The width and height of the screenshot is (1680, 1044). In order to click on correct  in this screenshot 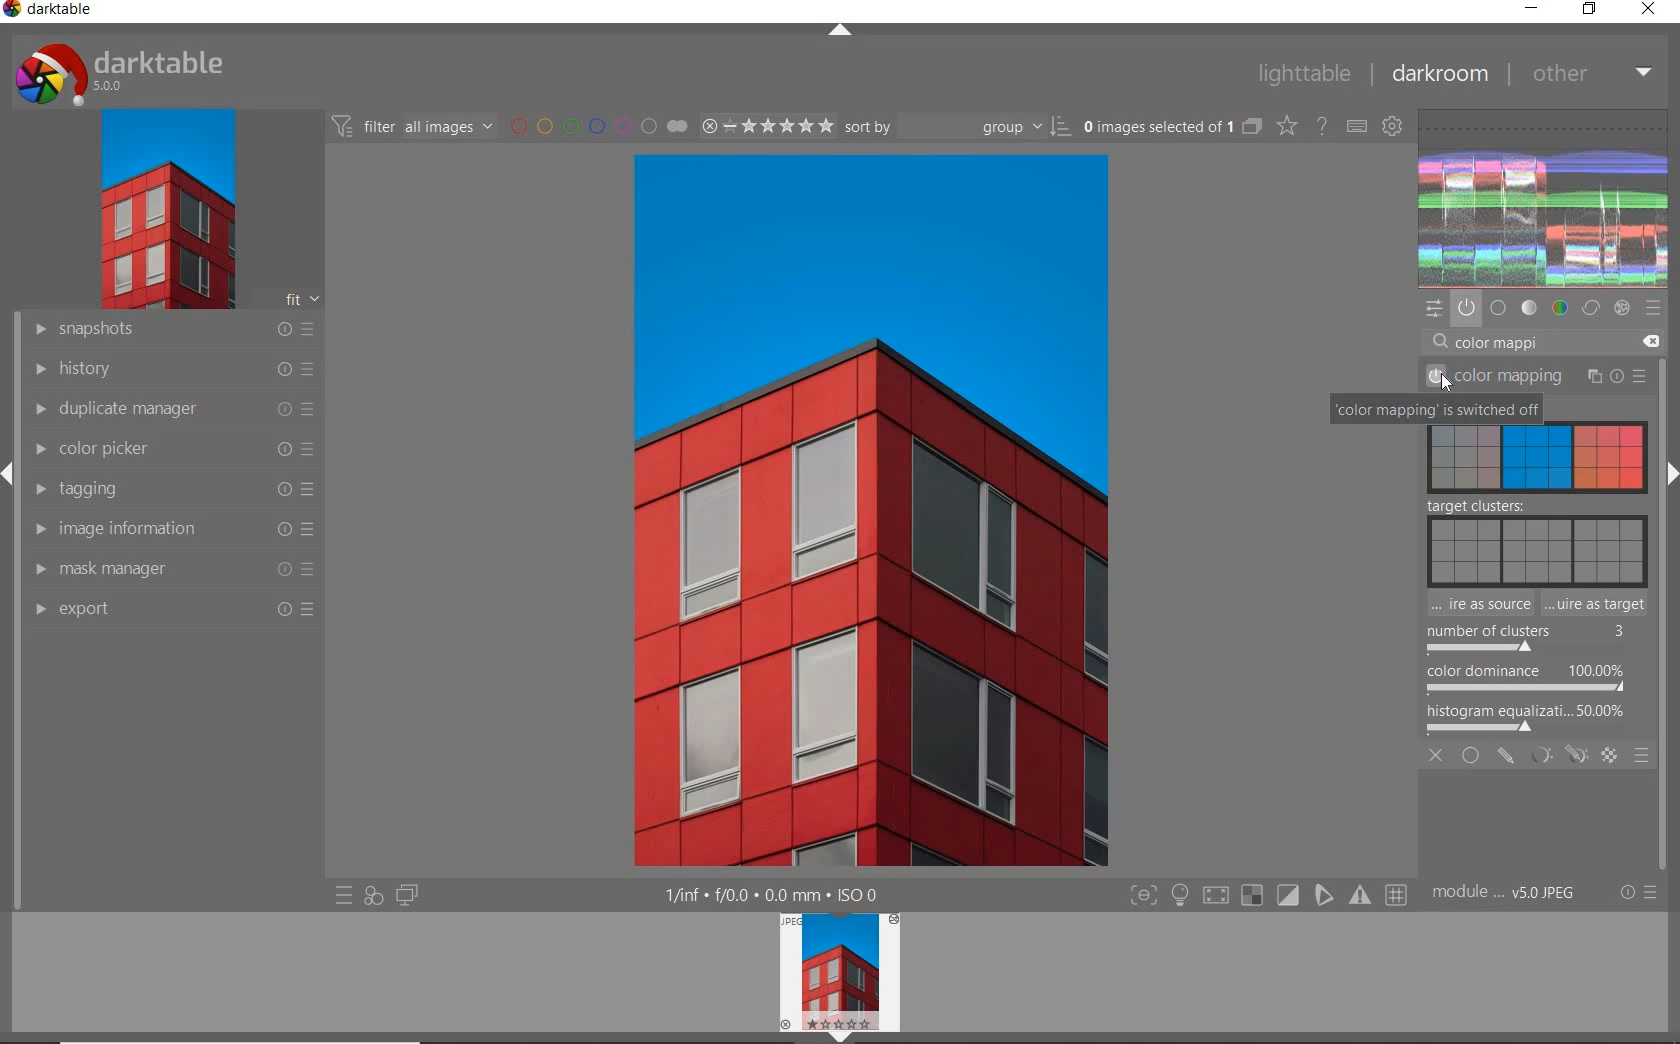, I will do `click(1590, 309)`.